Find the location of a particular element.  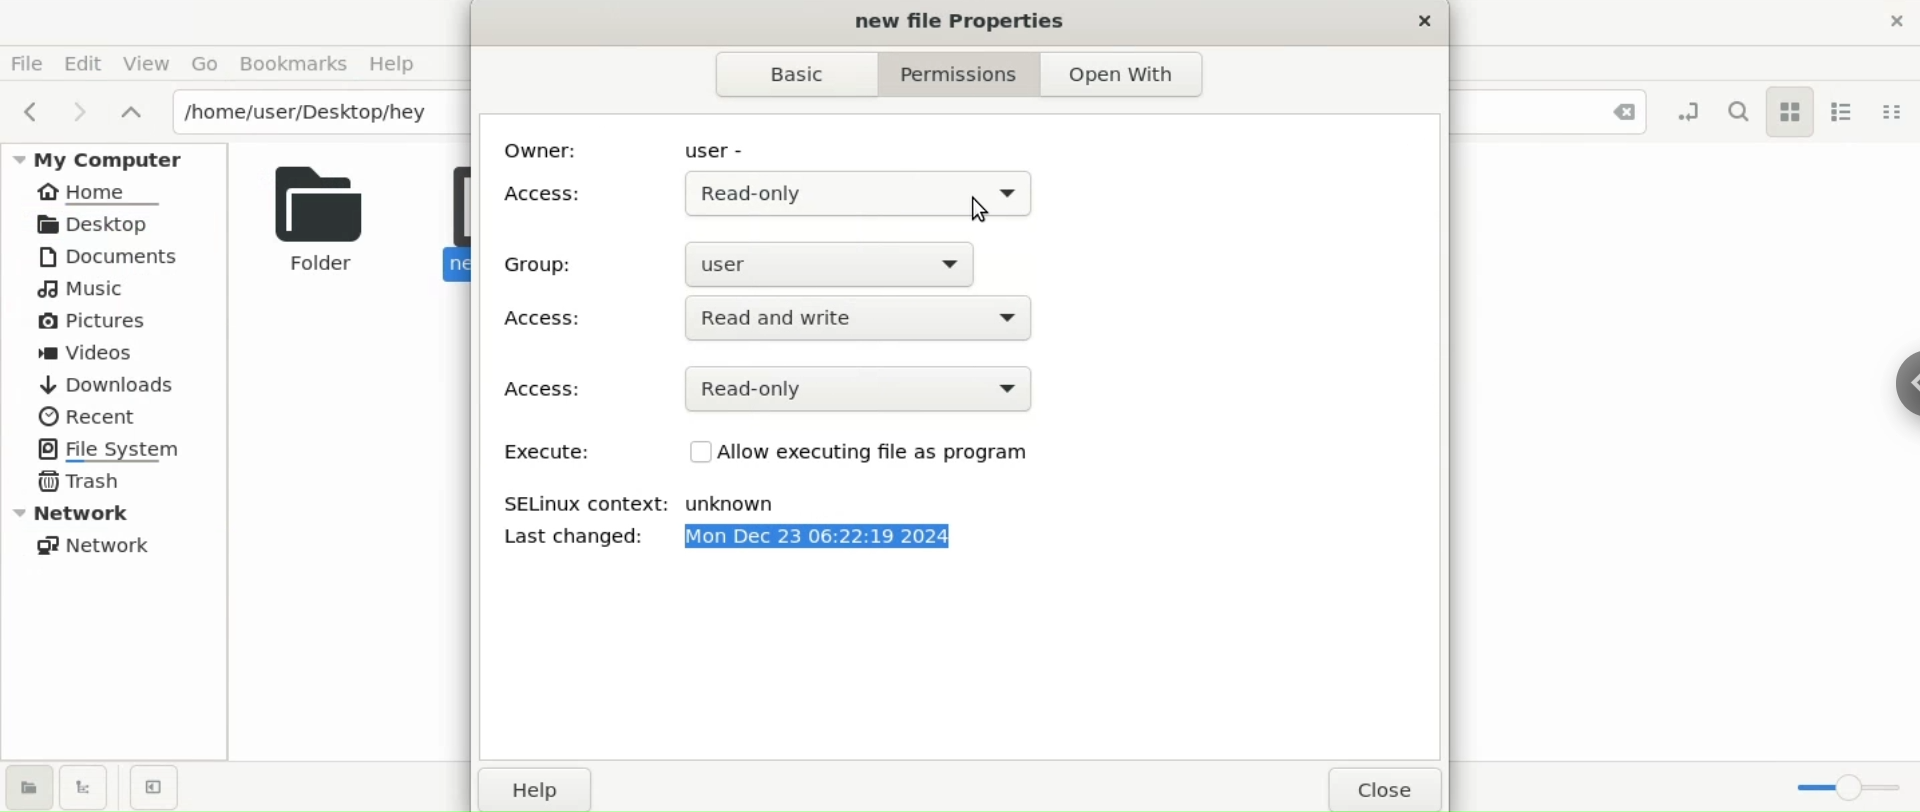

Basic is located at coordinates (784, 75).